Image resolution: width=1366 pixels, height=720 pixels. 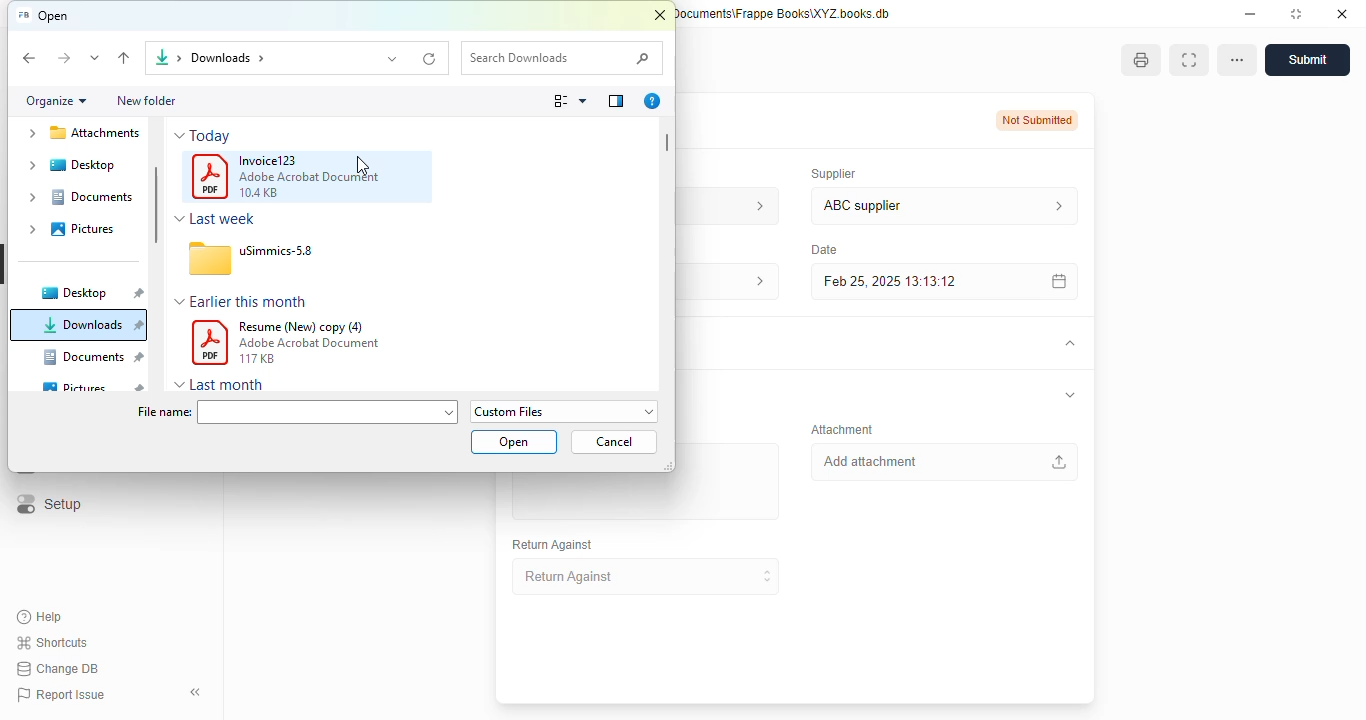 I want to click on resume (new) copy (4), so click(x=302, y=327).